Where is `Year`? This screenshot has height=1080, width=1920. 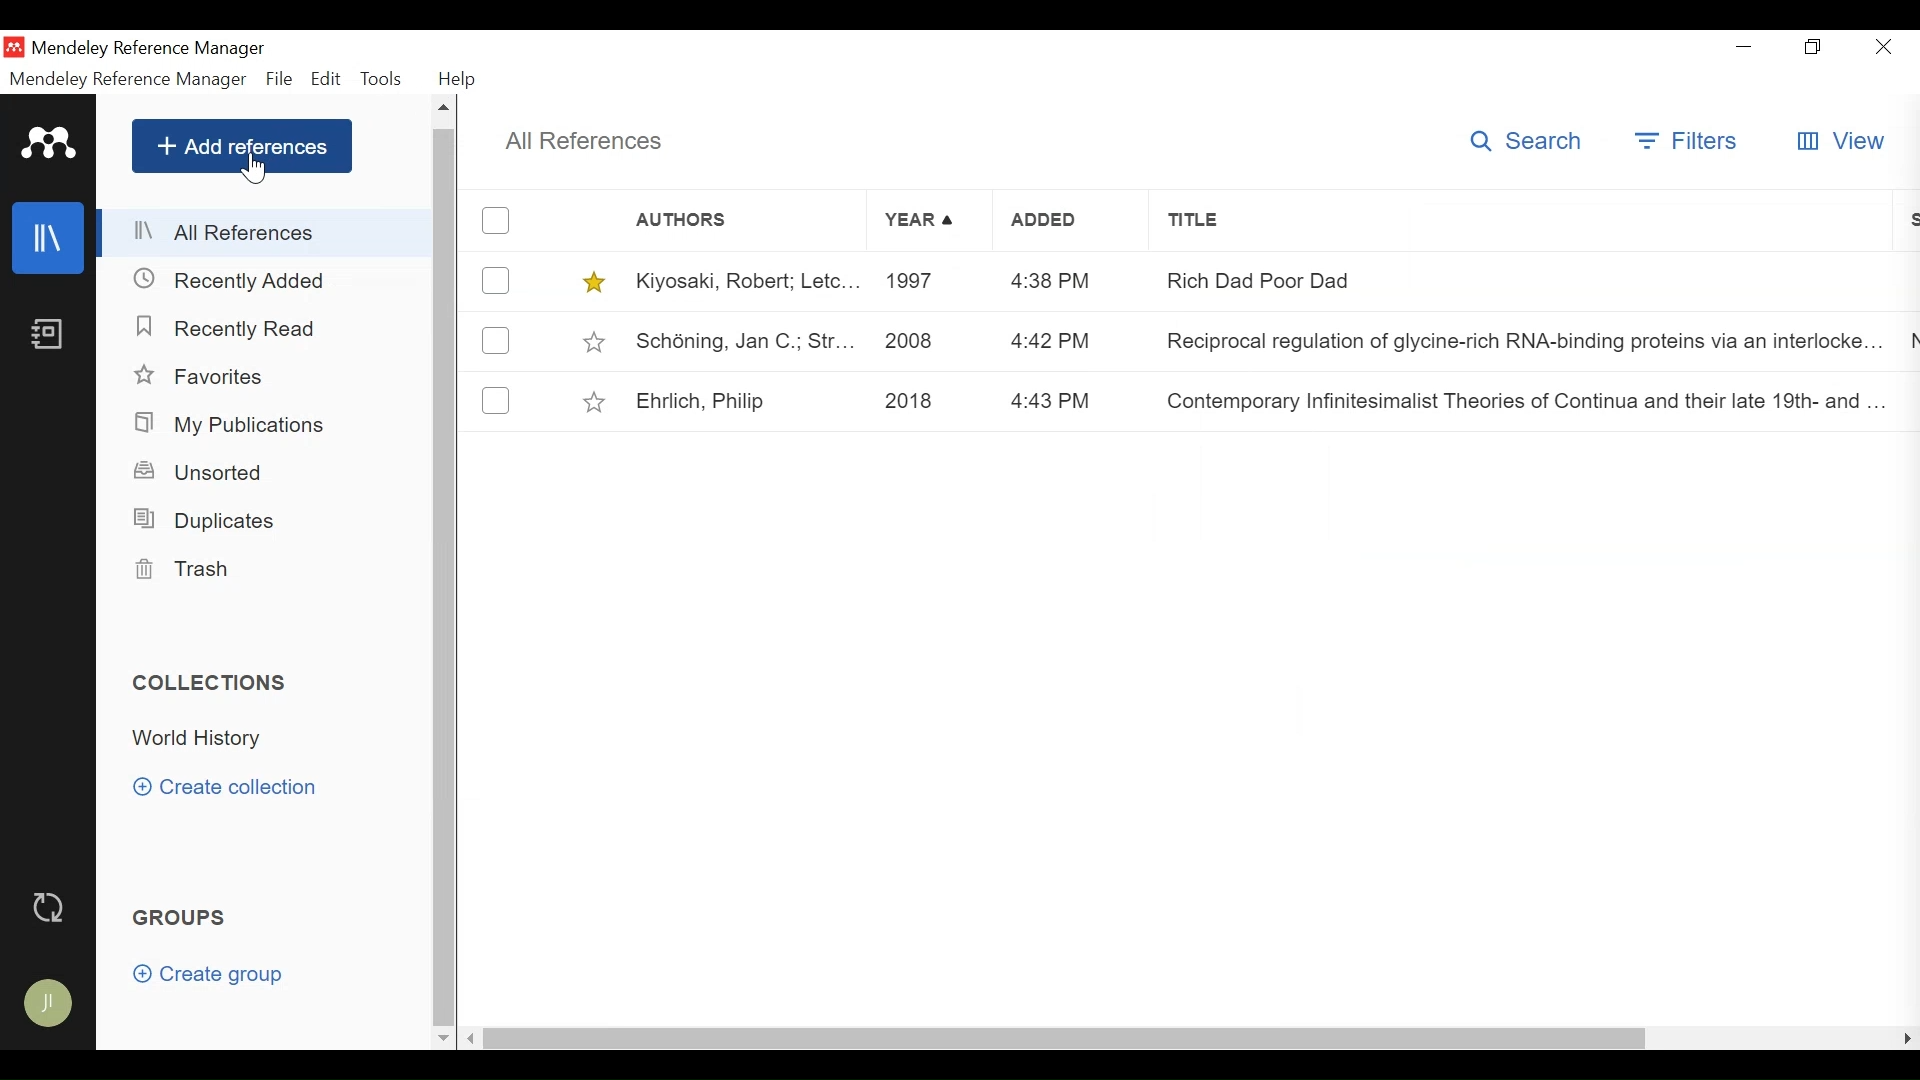
Year is located at coordinates (929, 222).